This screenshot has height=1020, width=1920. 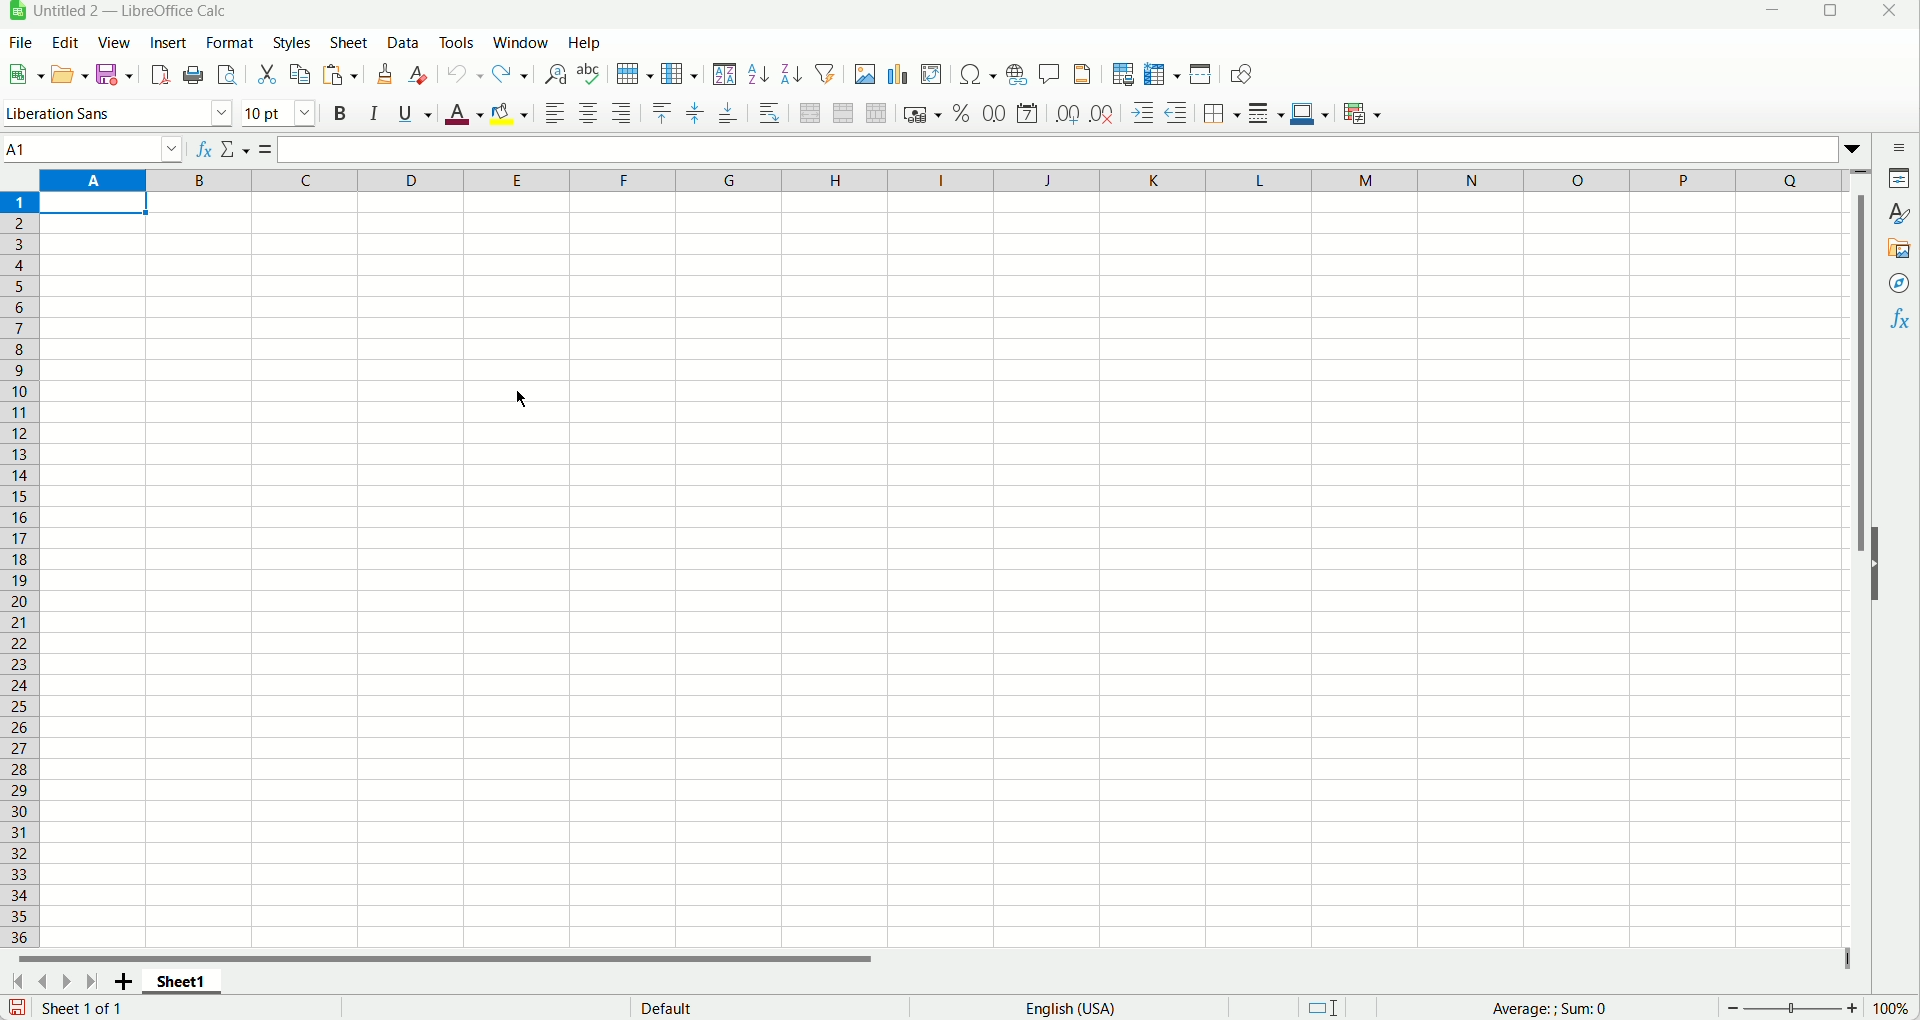 I want to click on Propertes, so click(x=1902, y=180).